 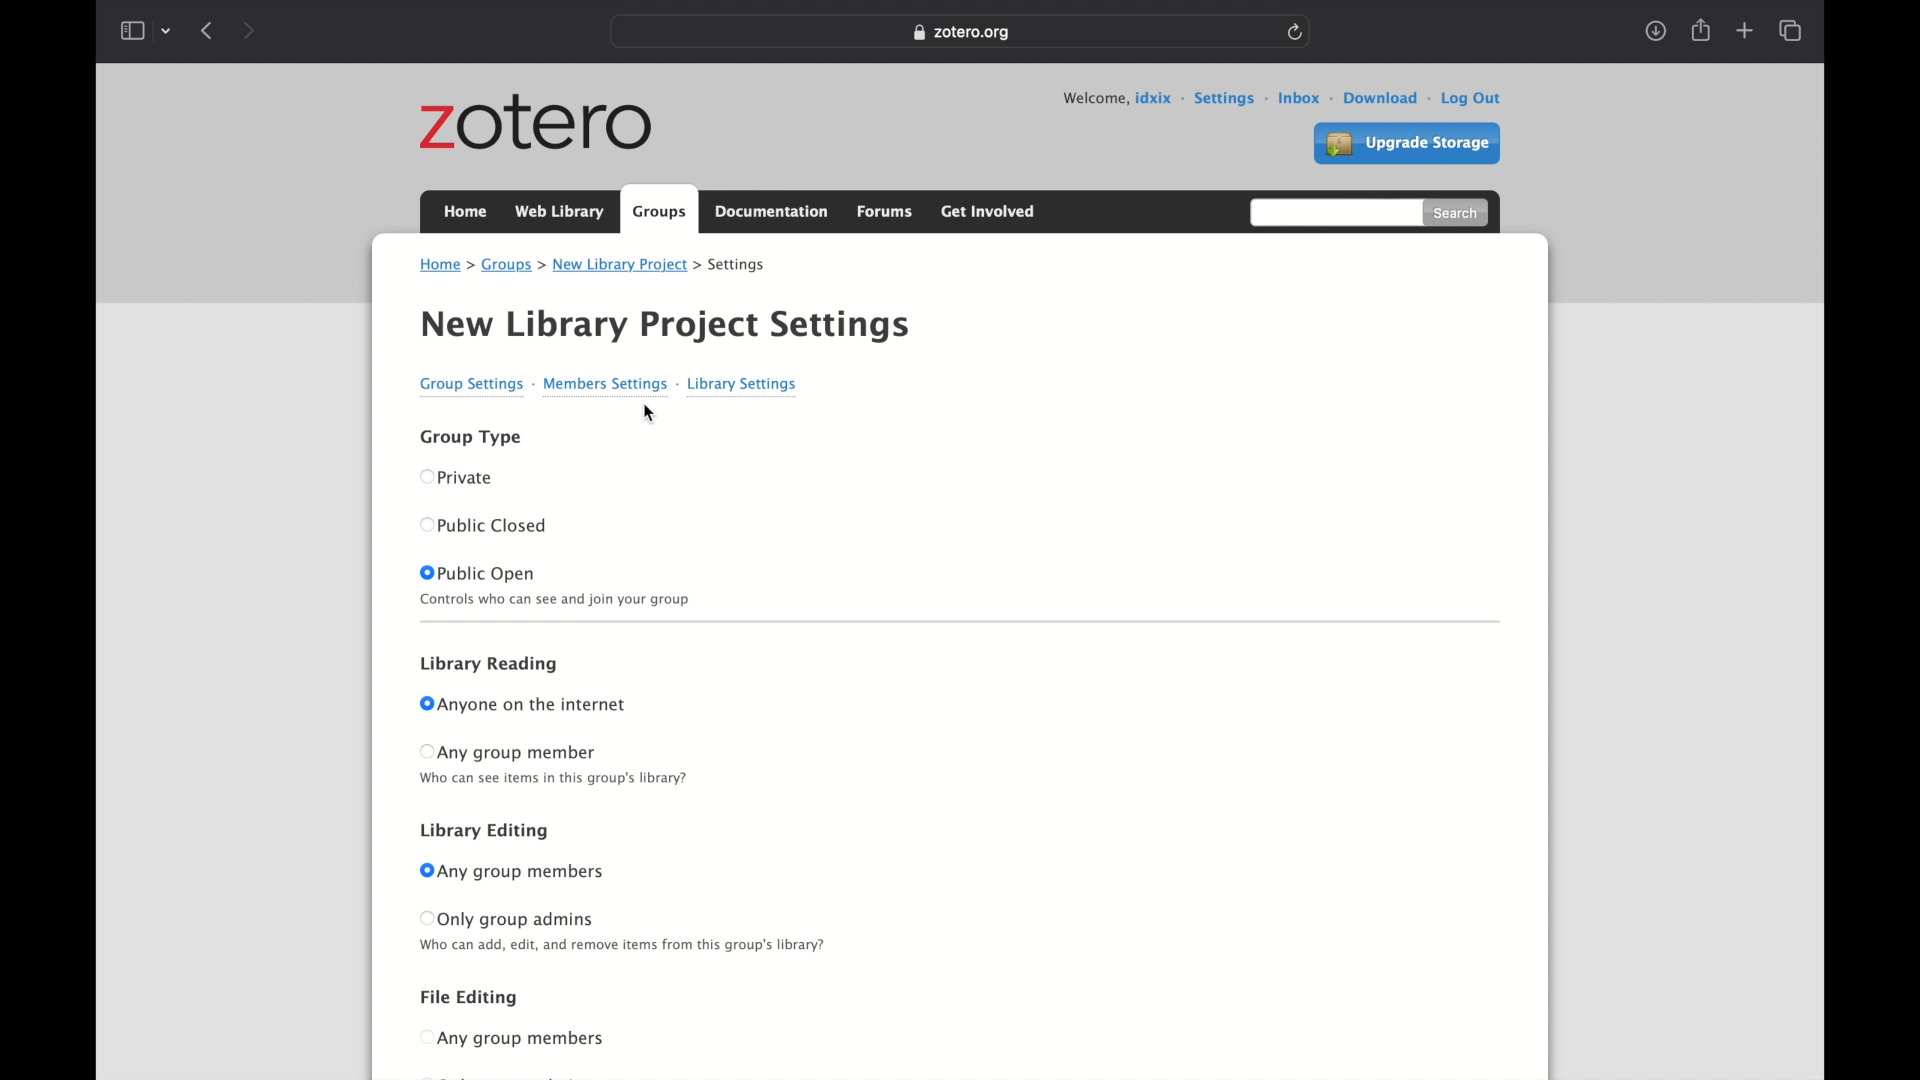 I want to click on radio buttons description, so click(x=556, y=599).